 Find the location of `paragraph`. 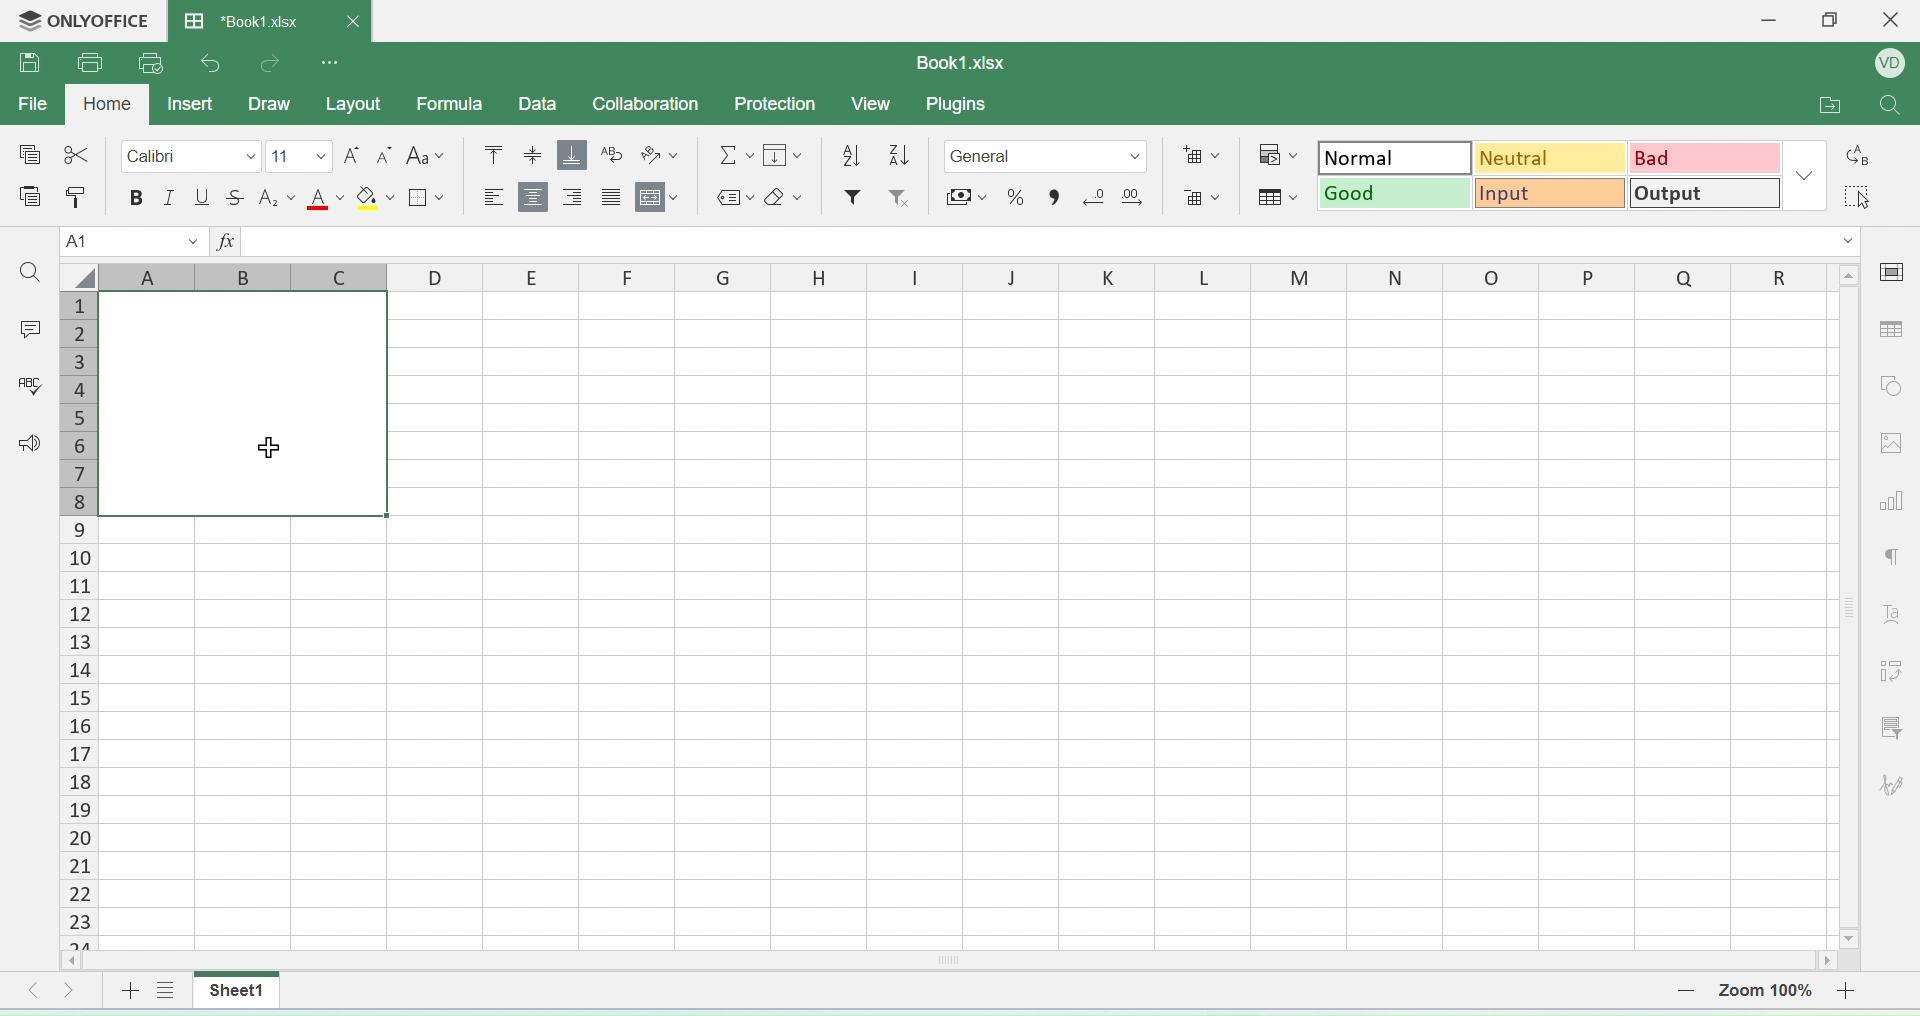

paragraph is located at coordinates (1894, 555).